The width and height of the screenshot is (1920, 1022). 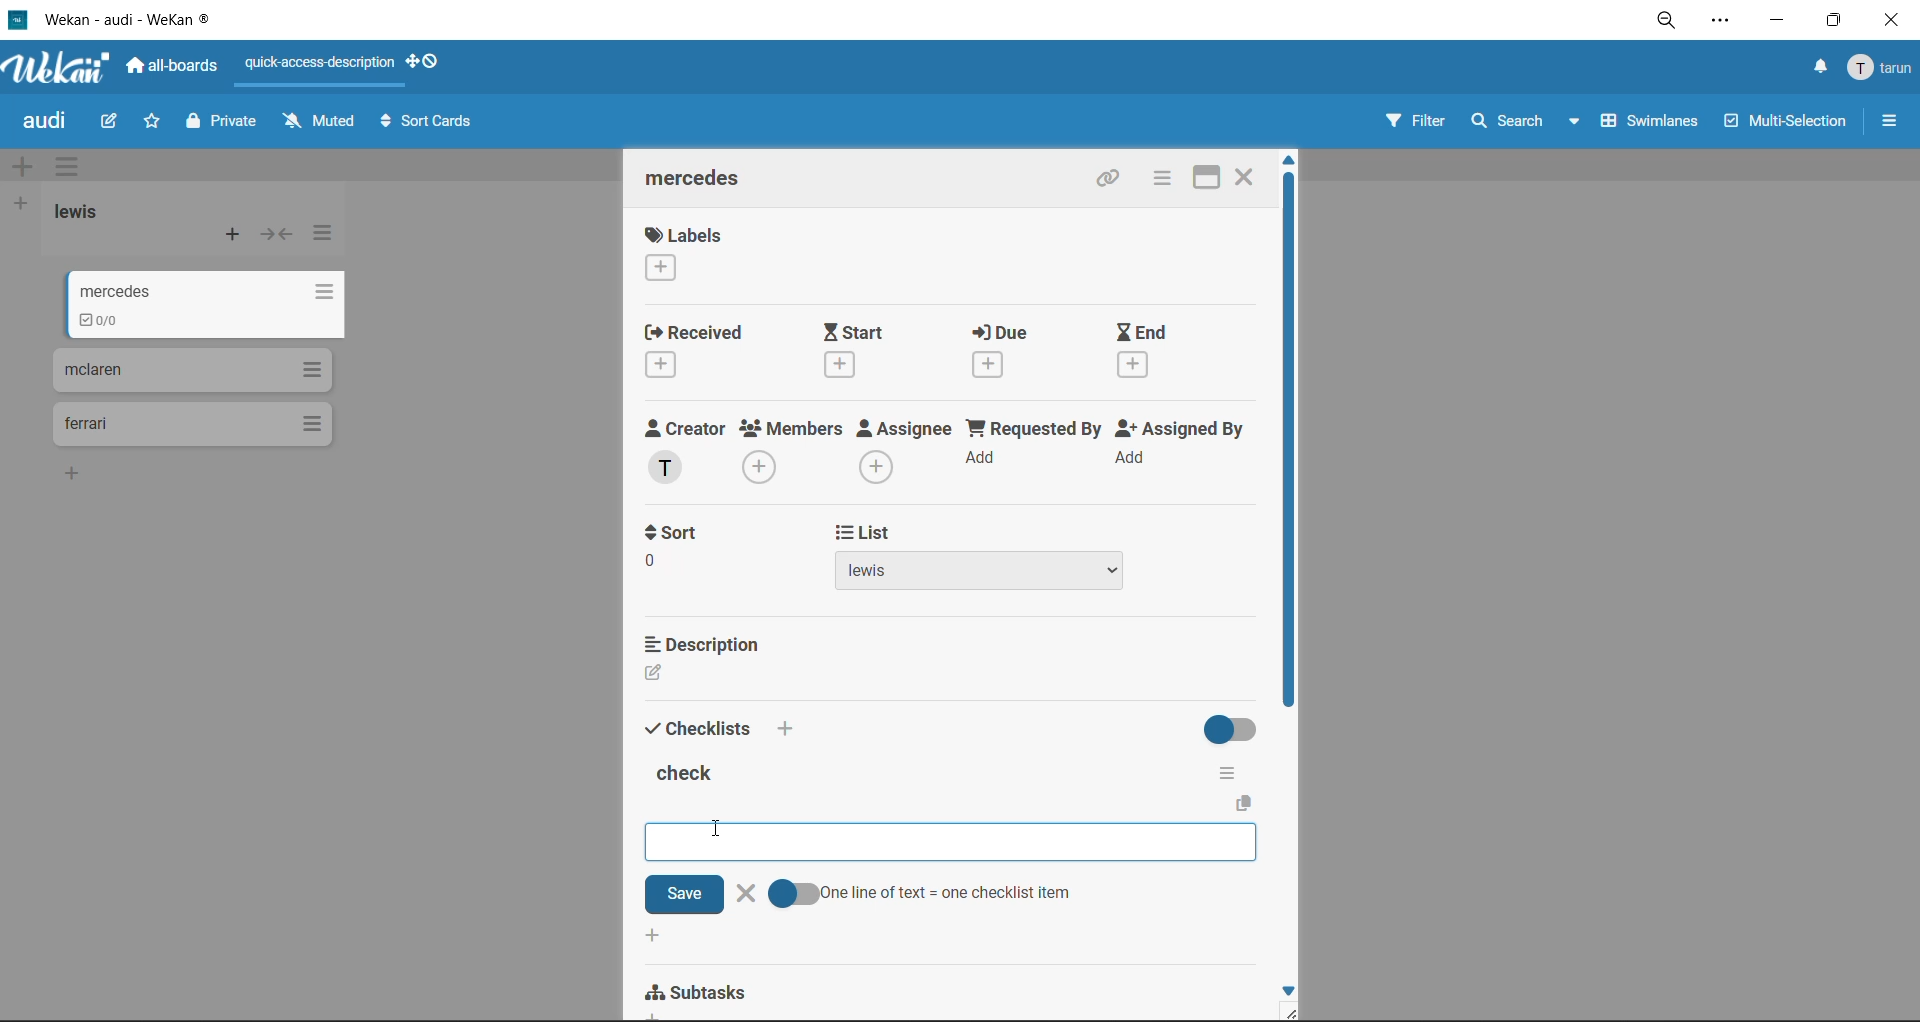 I want to click on card actions, so click(x=1157, y=180).